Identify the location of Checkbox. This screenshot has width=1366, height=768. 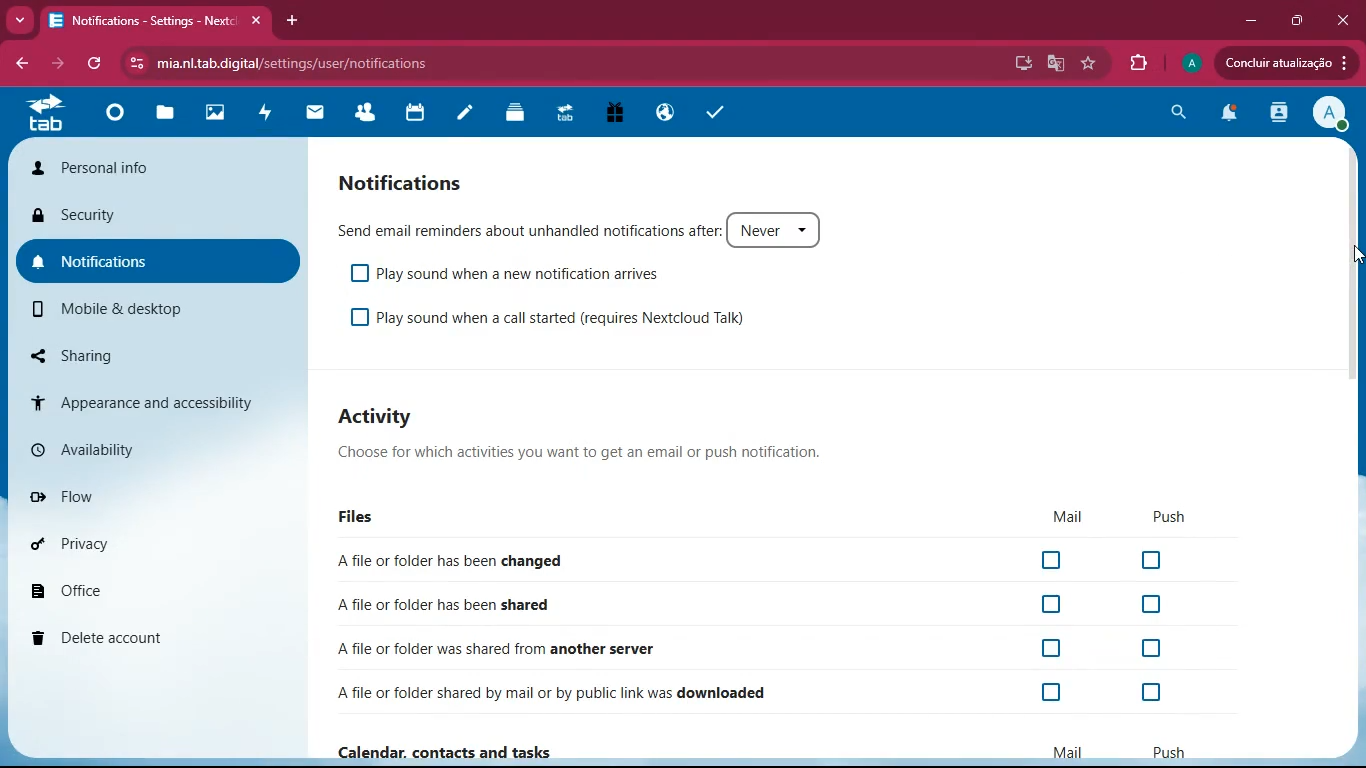
(1160, 559).